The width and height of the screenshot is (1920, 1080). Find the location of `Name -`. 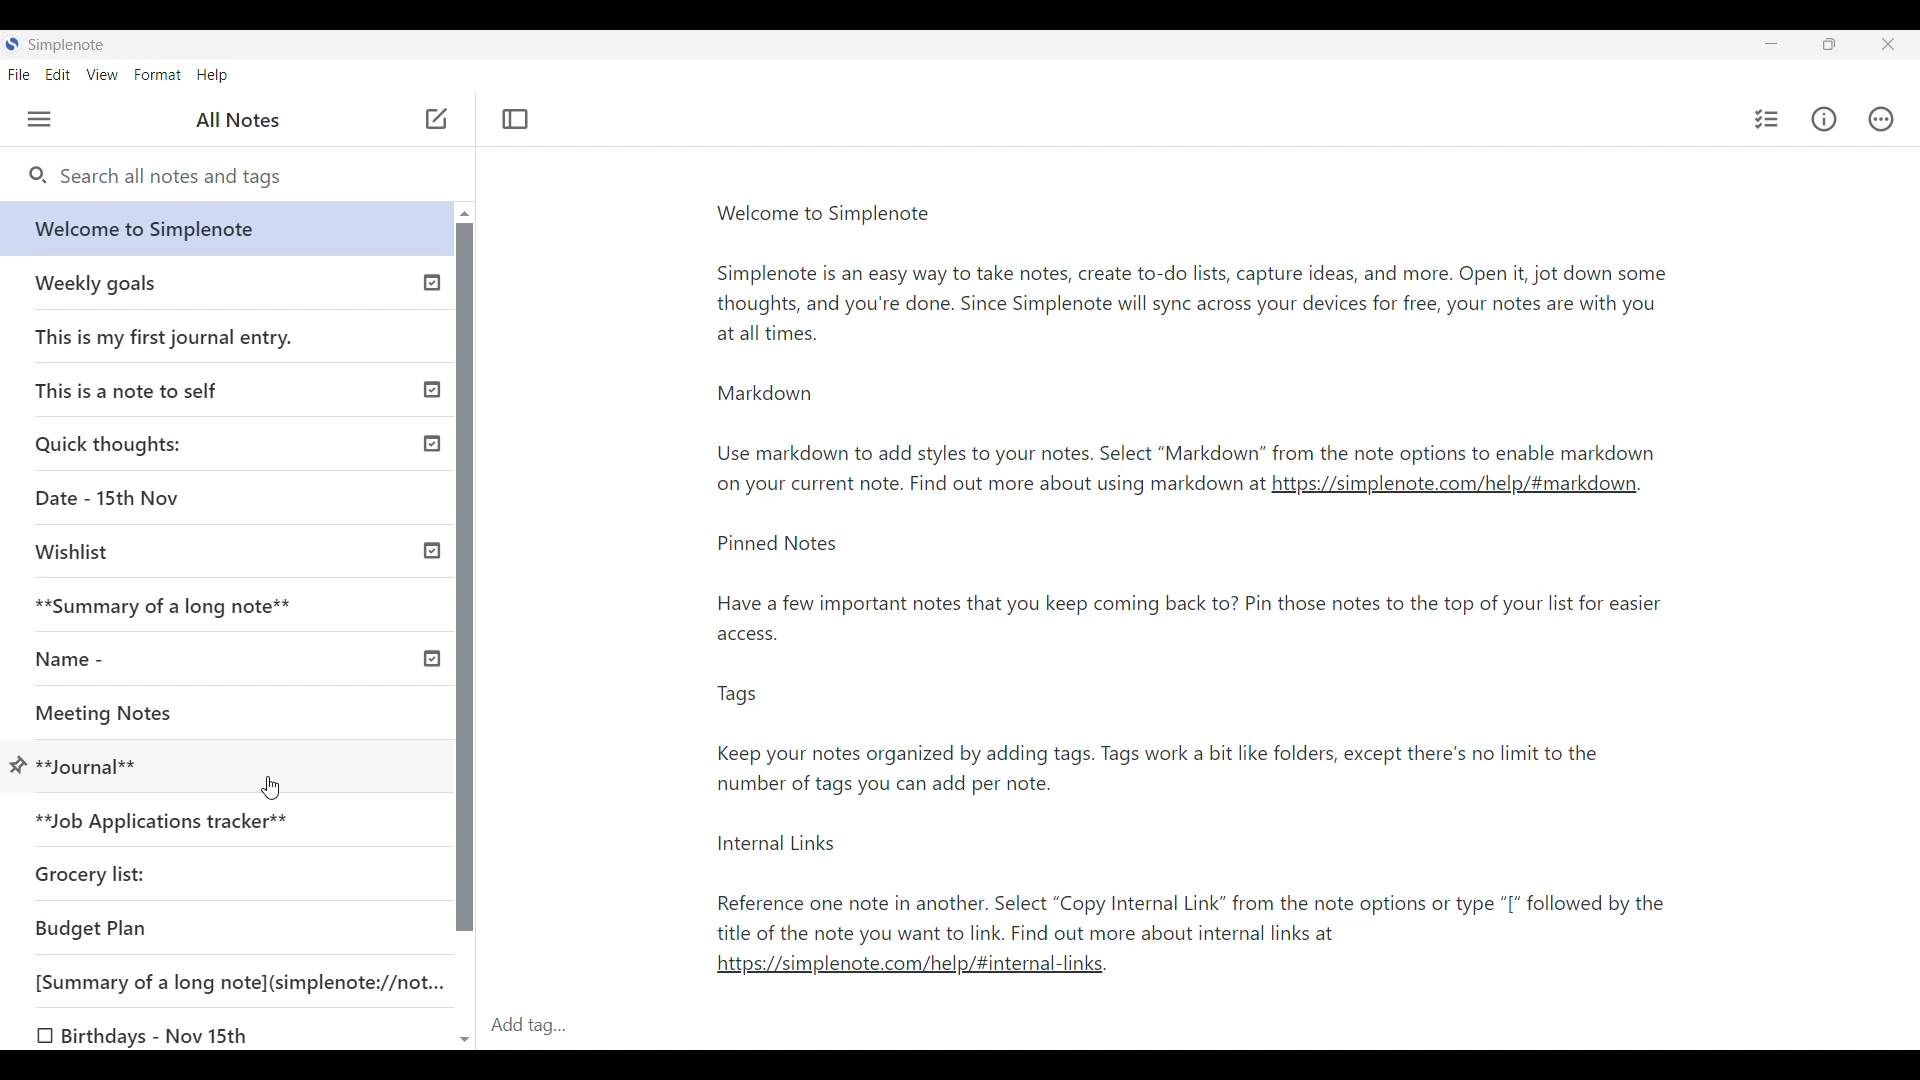

Name - is located at coordinates (76, 659).